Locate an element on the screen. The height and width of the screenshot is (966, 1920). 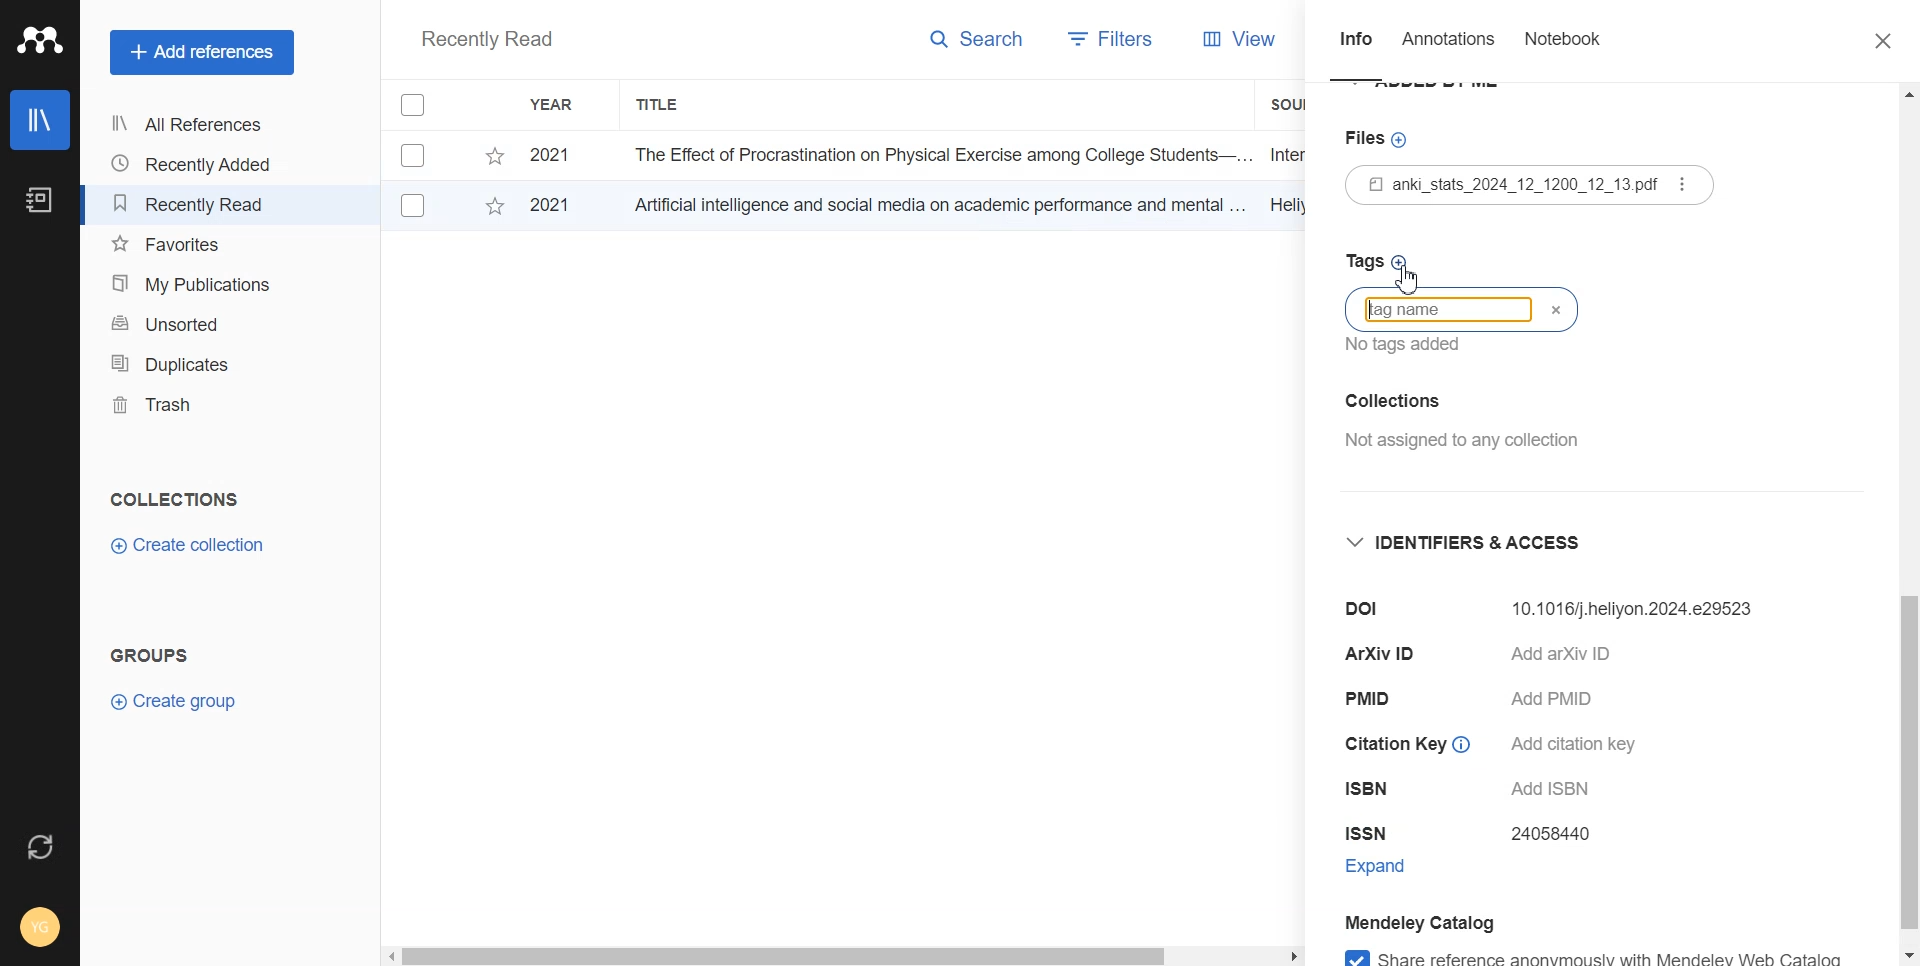
Annotations is located at coordinates (1451, 44).